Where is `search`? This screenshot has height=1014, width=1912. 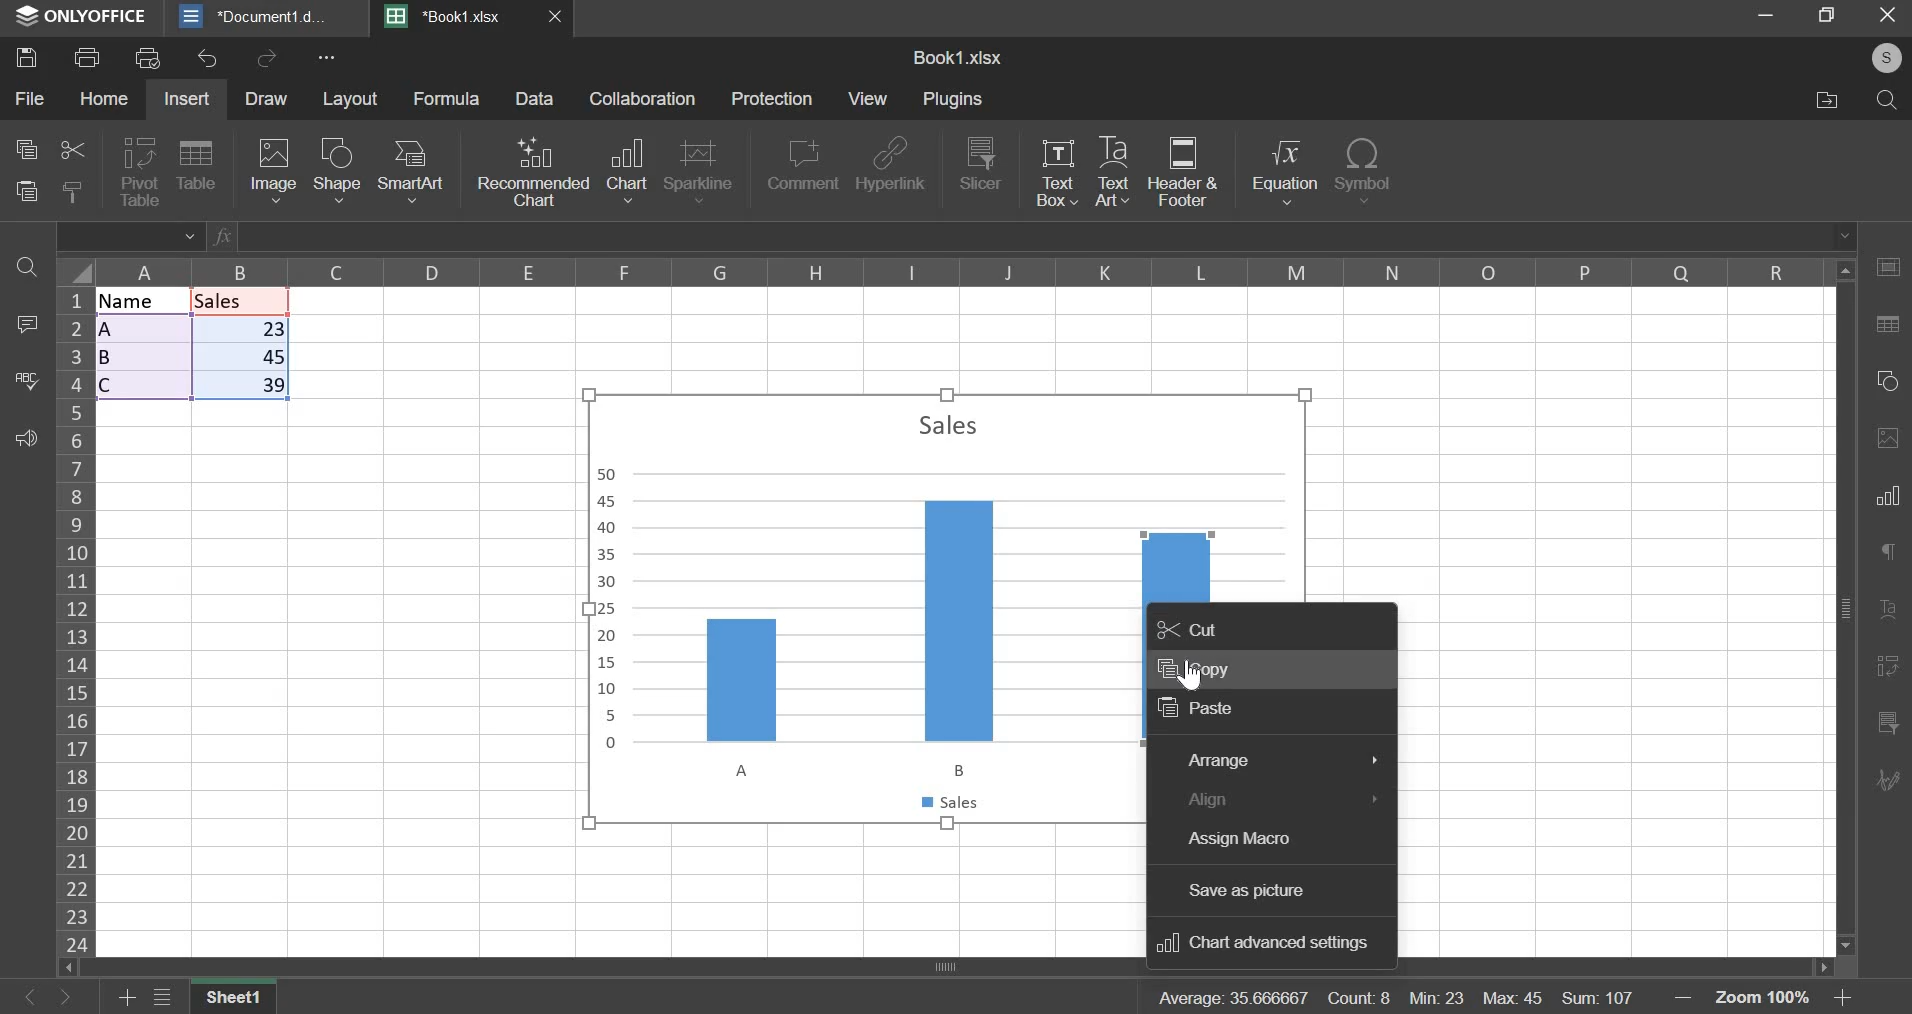
search is located at coordinates (1887, 106).